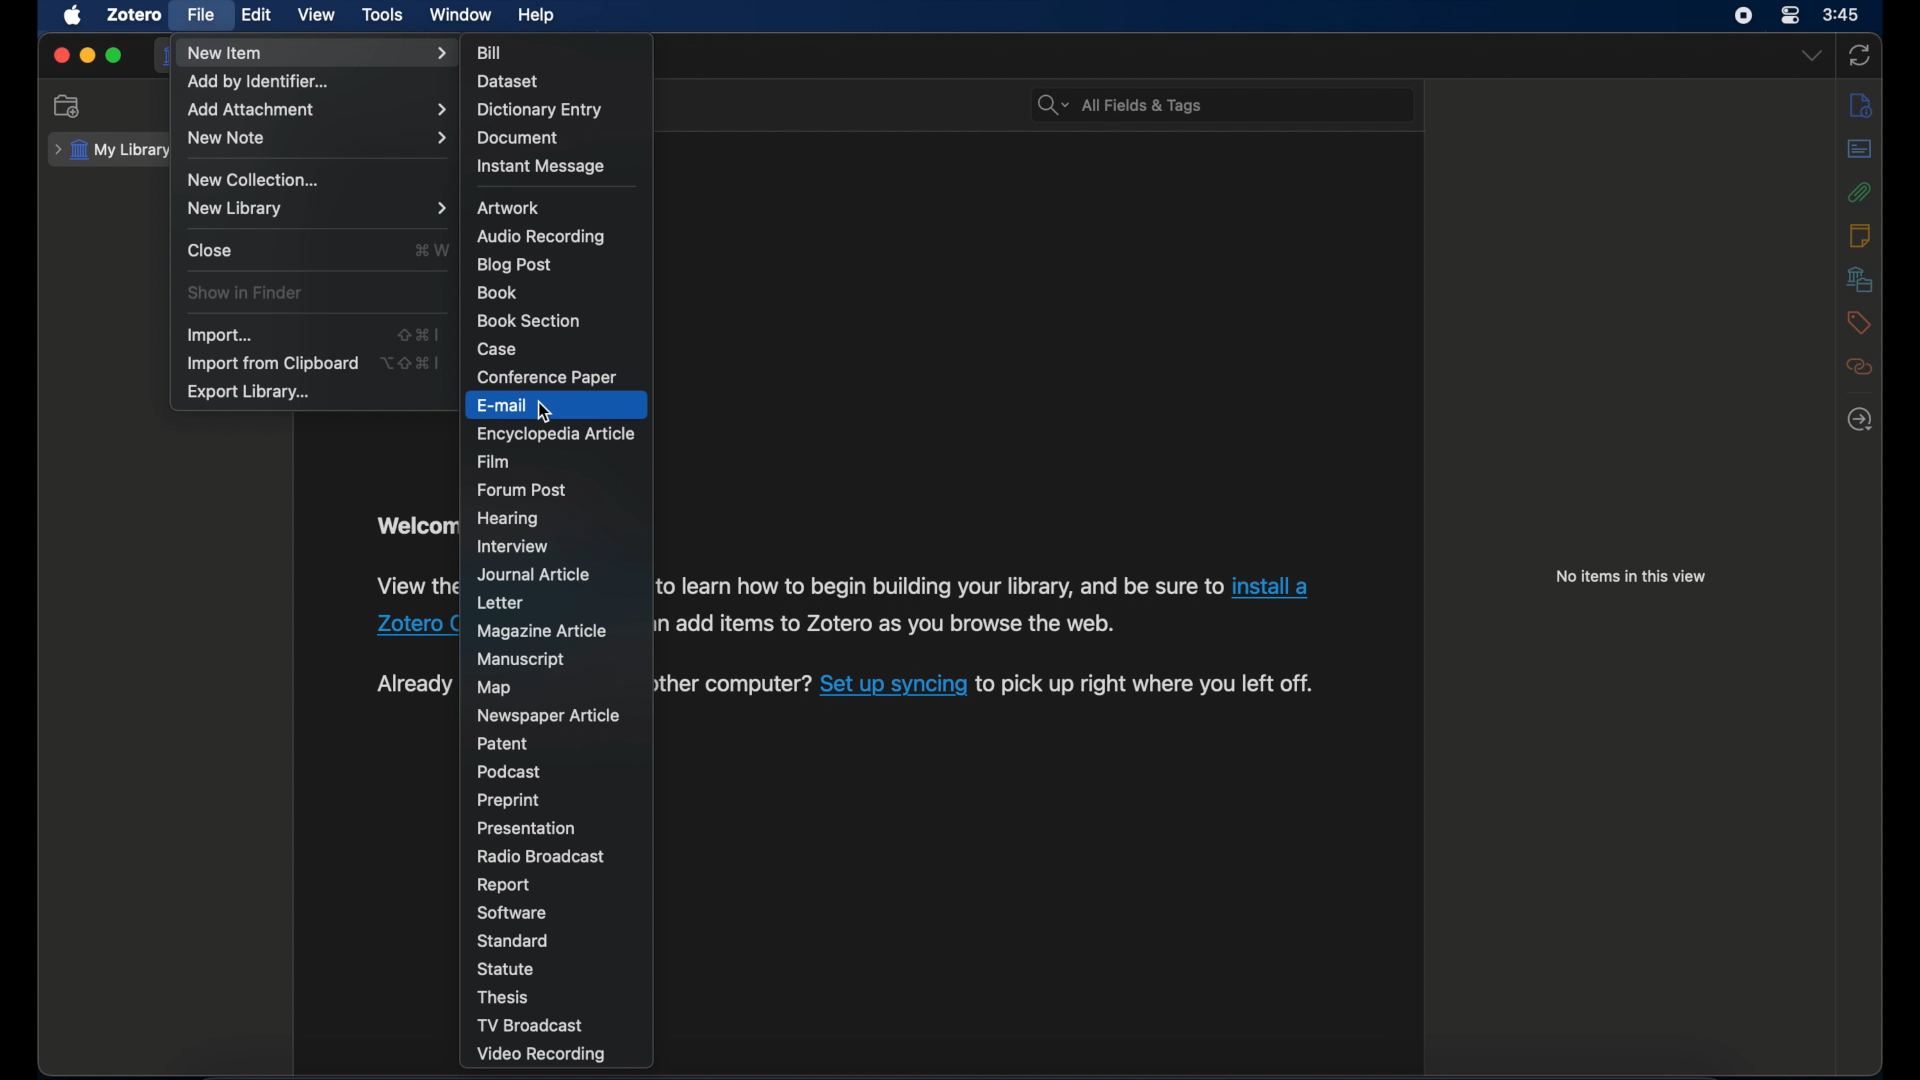 The height and width of the screenshot is (1080, 1920). I want to click on case, so click(500, 349).